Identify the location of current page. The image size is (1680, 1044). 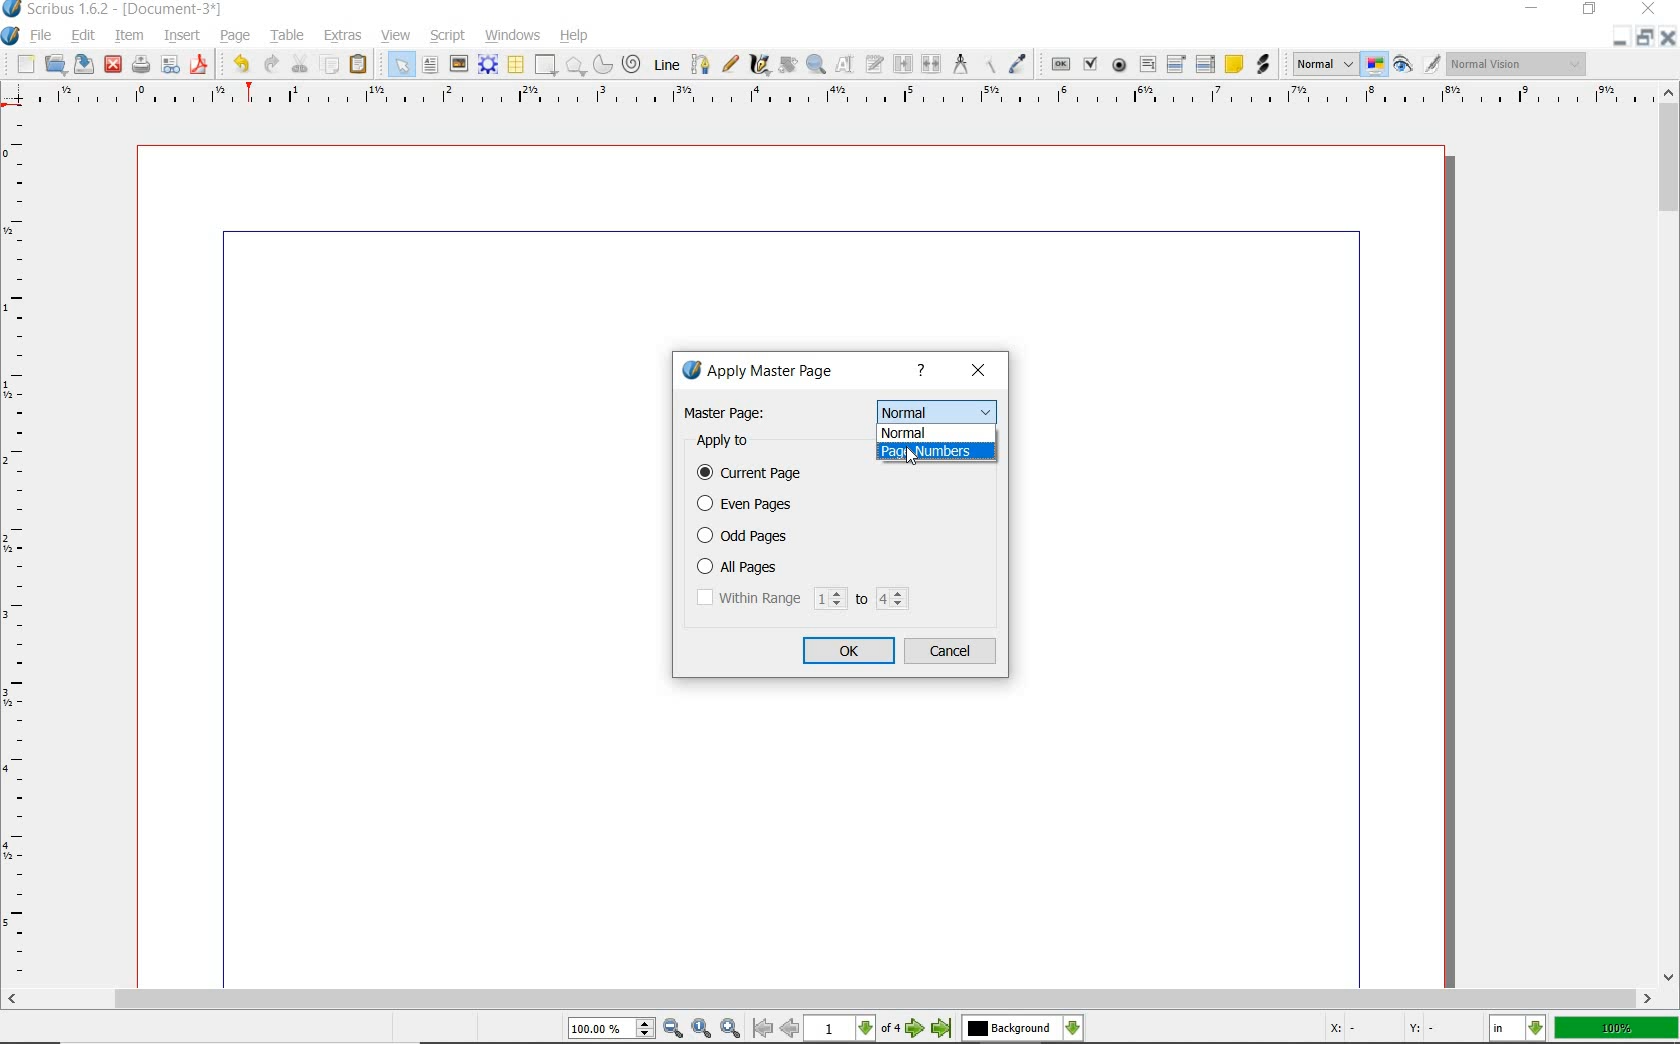
(760, 474).